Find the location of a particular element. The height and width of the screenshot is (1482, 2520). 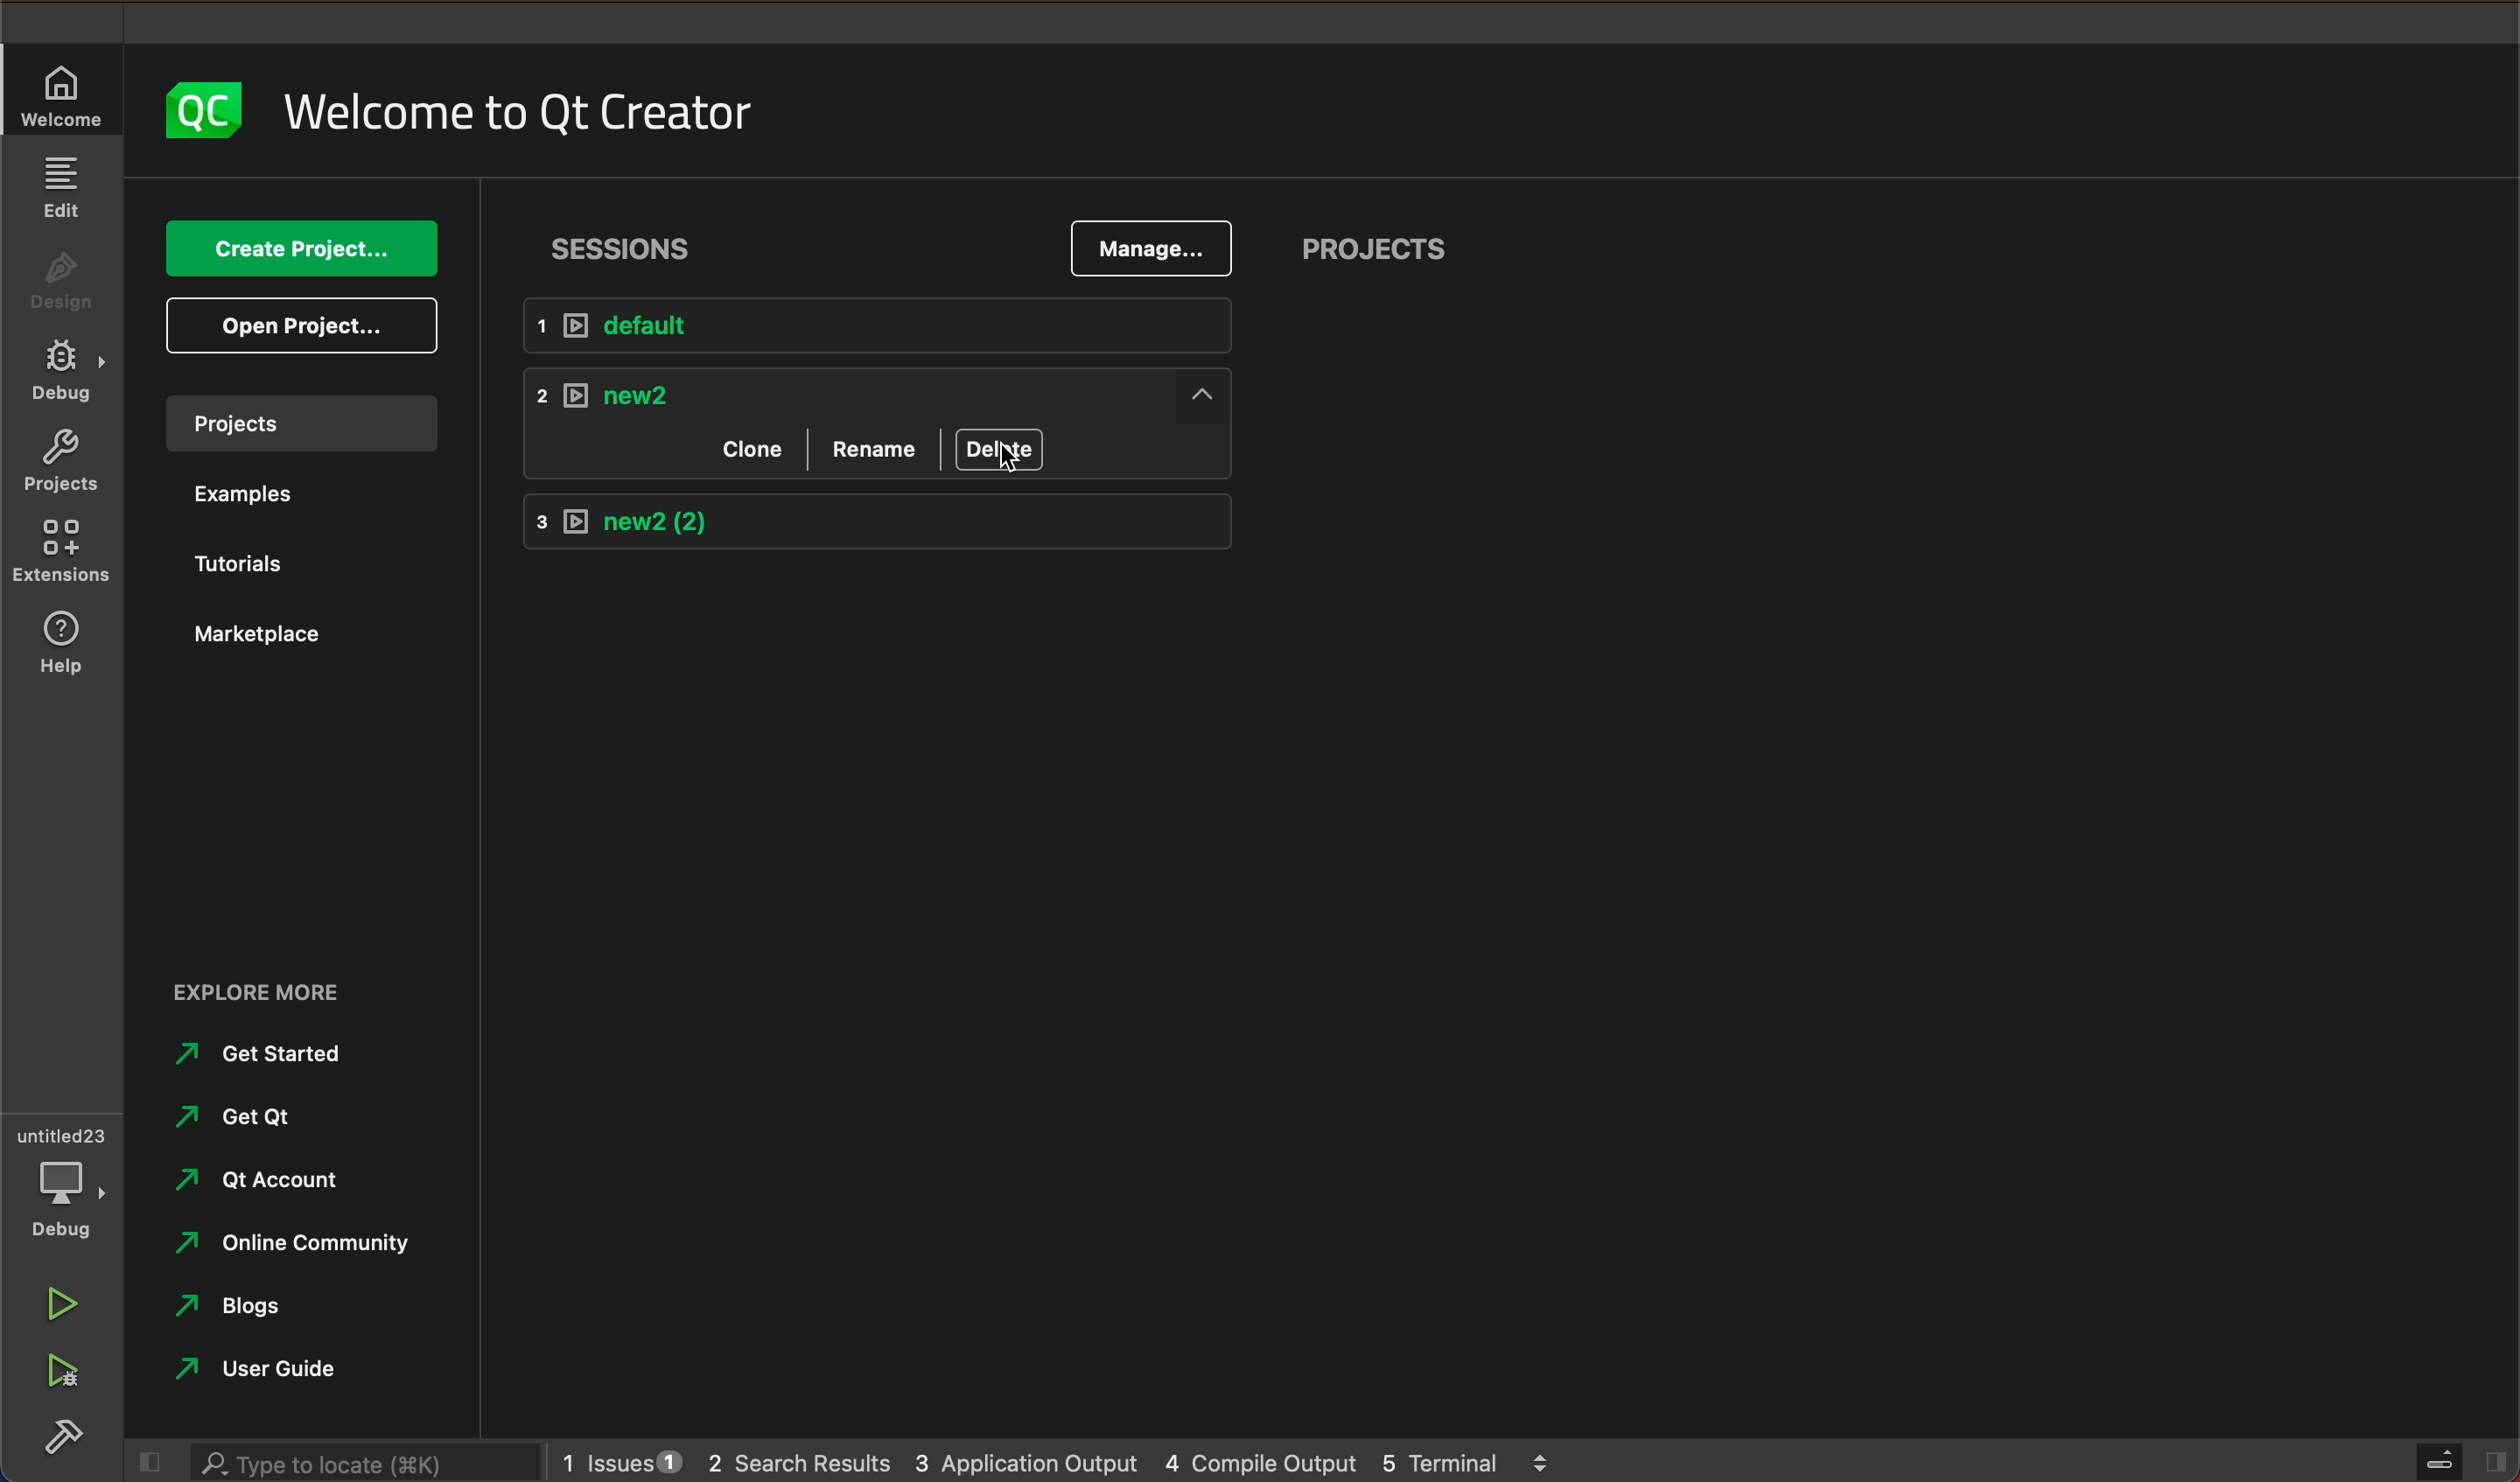

tutorials is located at coordinates (279, 564).